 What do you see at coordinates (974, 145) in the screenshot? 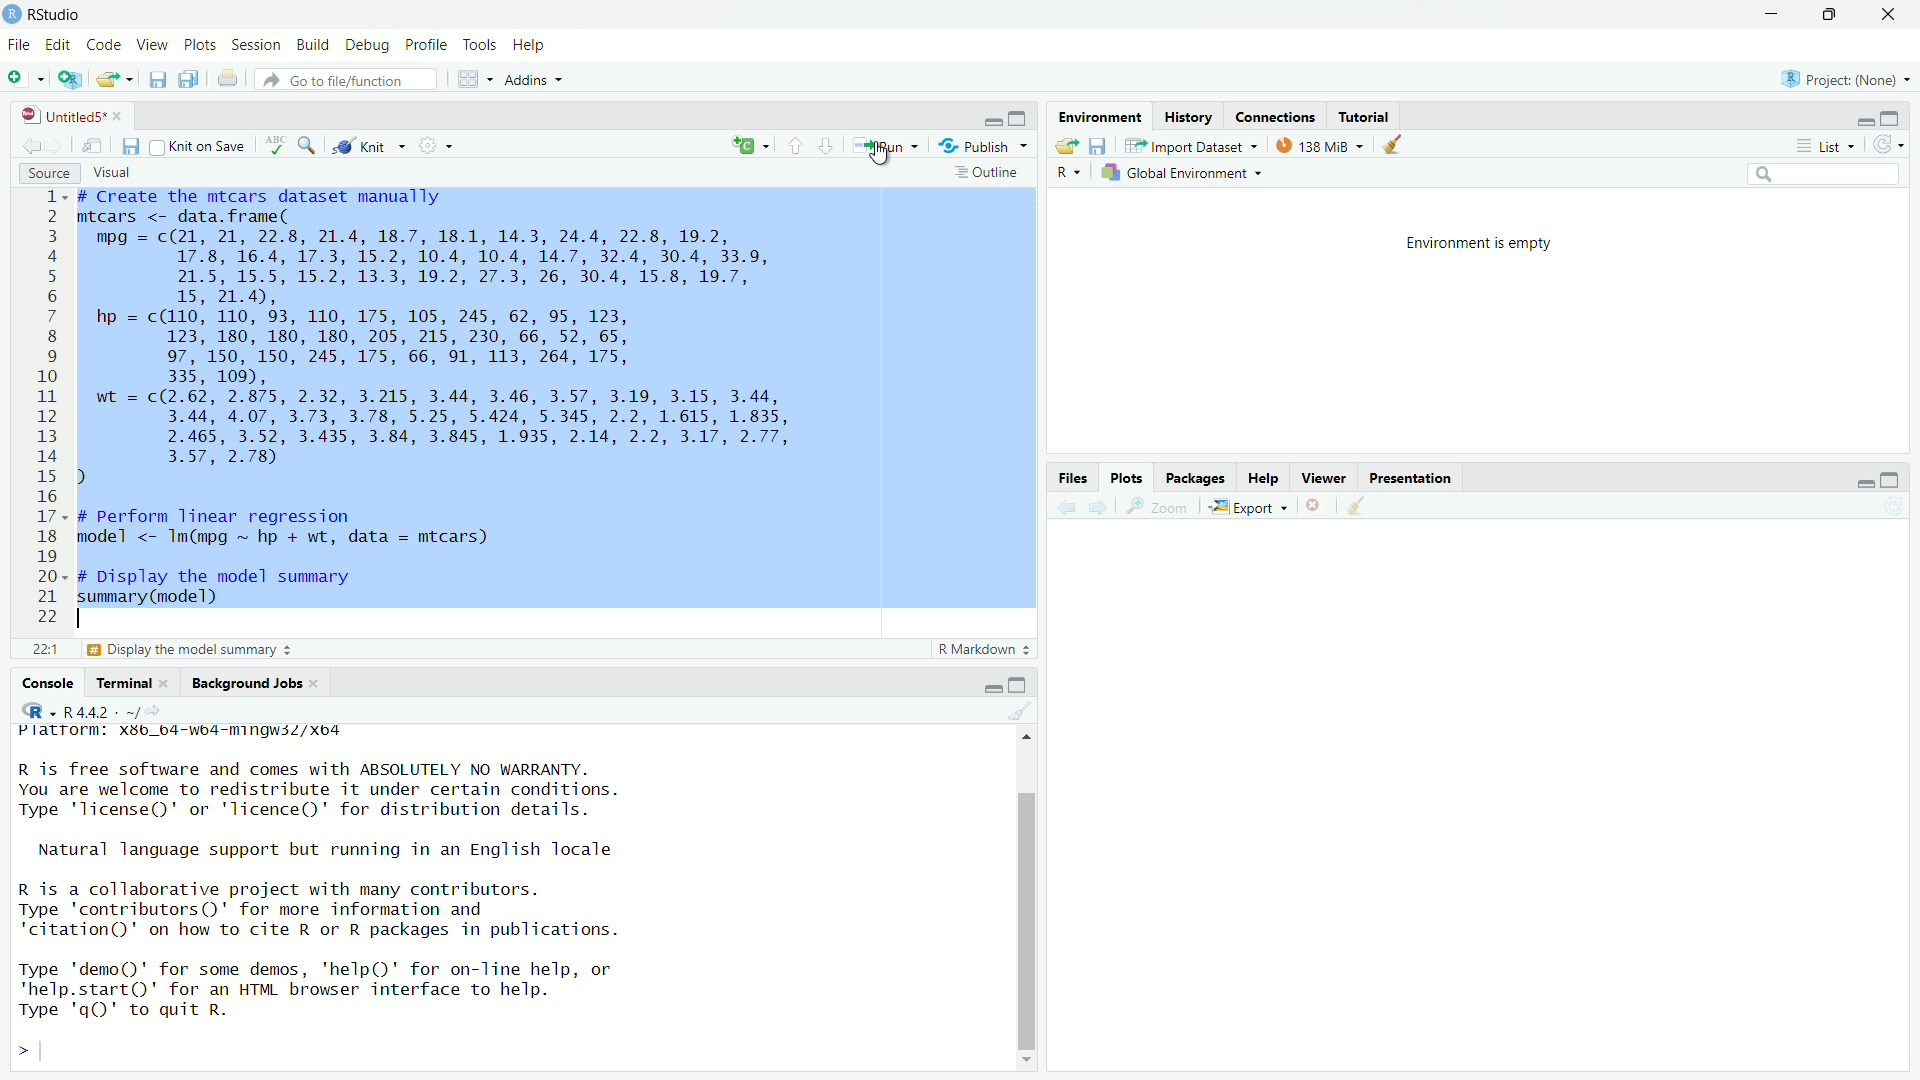
I see `Publish` at bounding box center [974, 145].